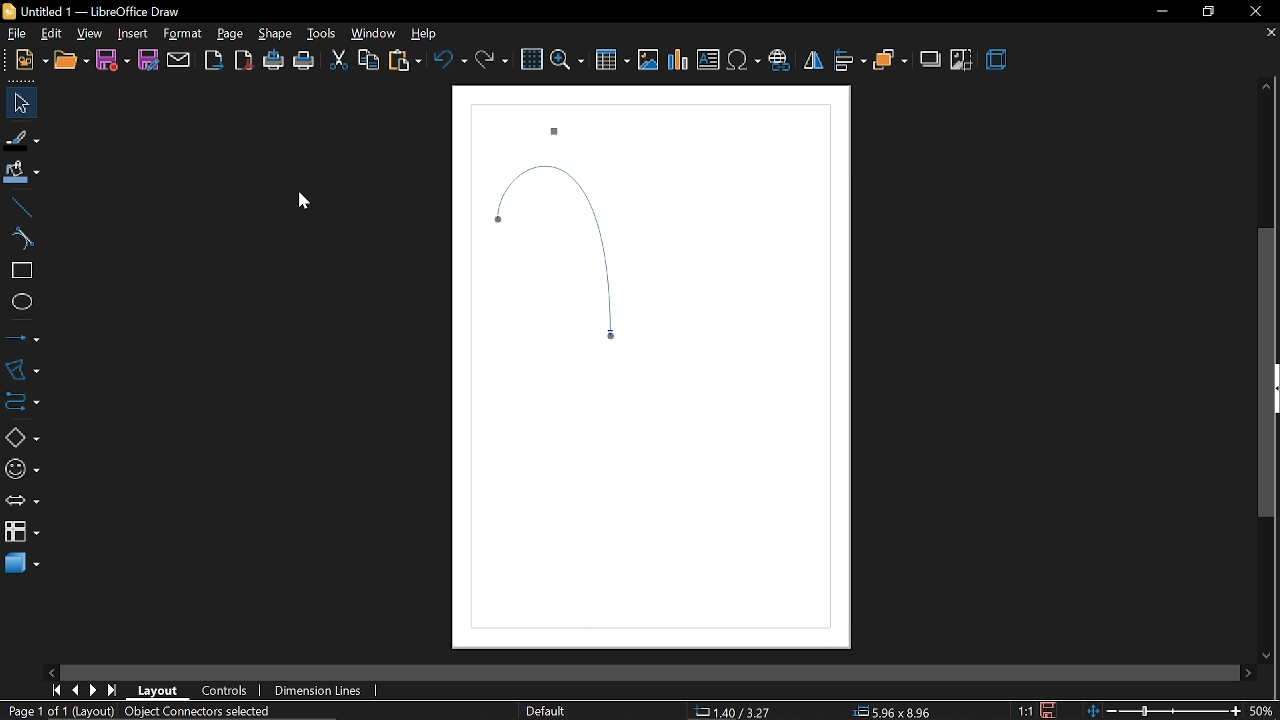  What do you see at coordinates (679, 60) in the screenshot?
I see `Insert chart` at bounding box center [679, 60].